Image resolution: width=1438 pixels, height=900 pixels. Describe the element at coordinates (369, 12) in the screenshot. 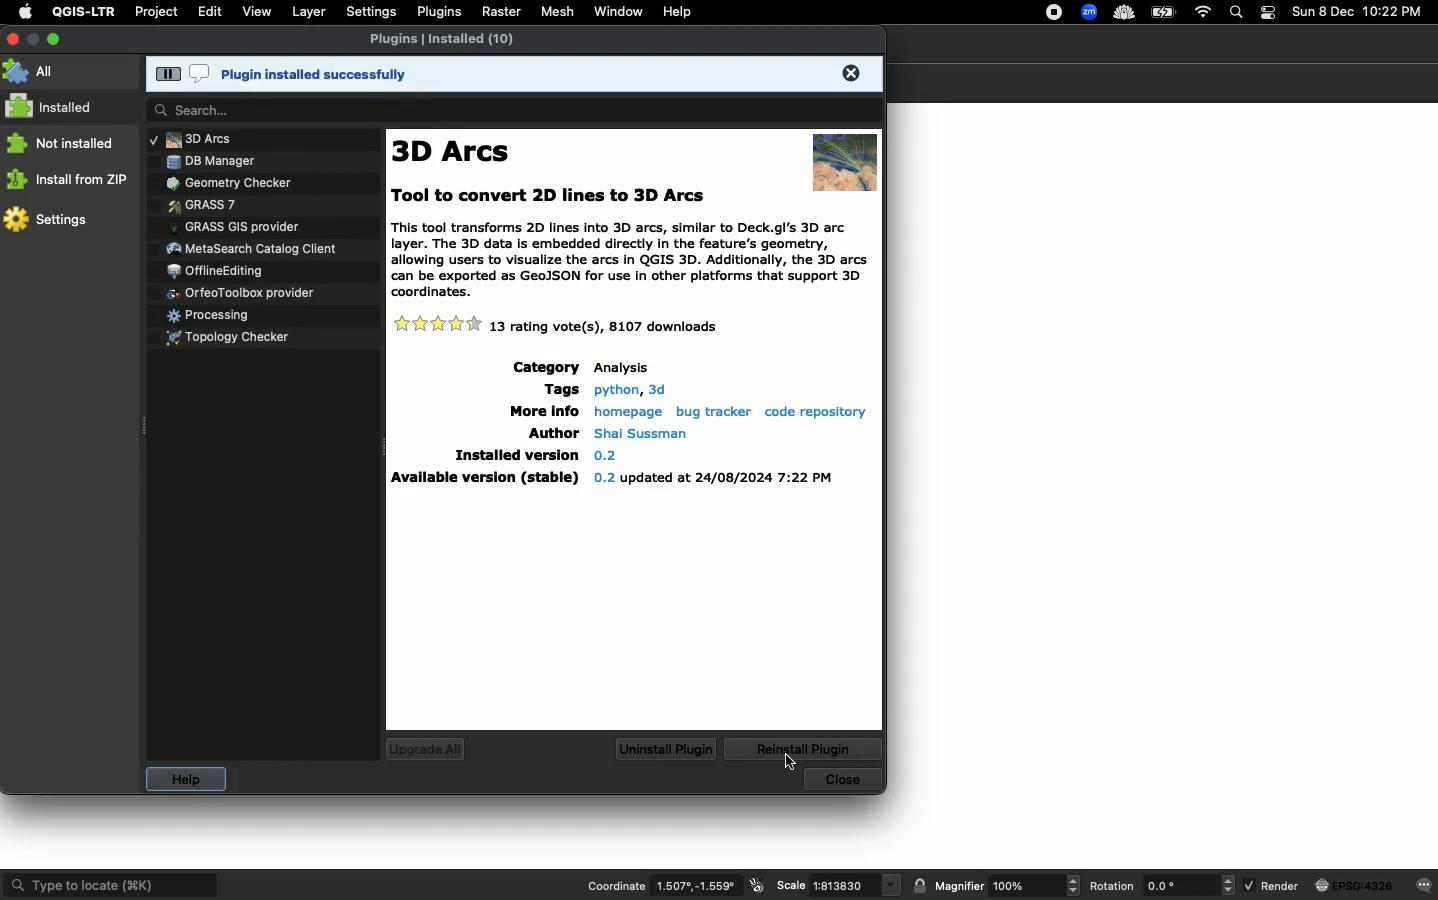

I see `Settings` at that location.